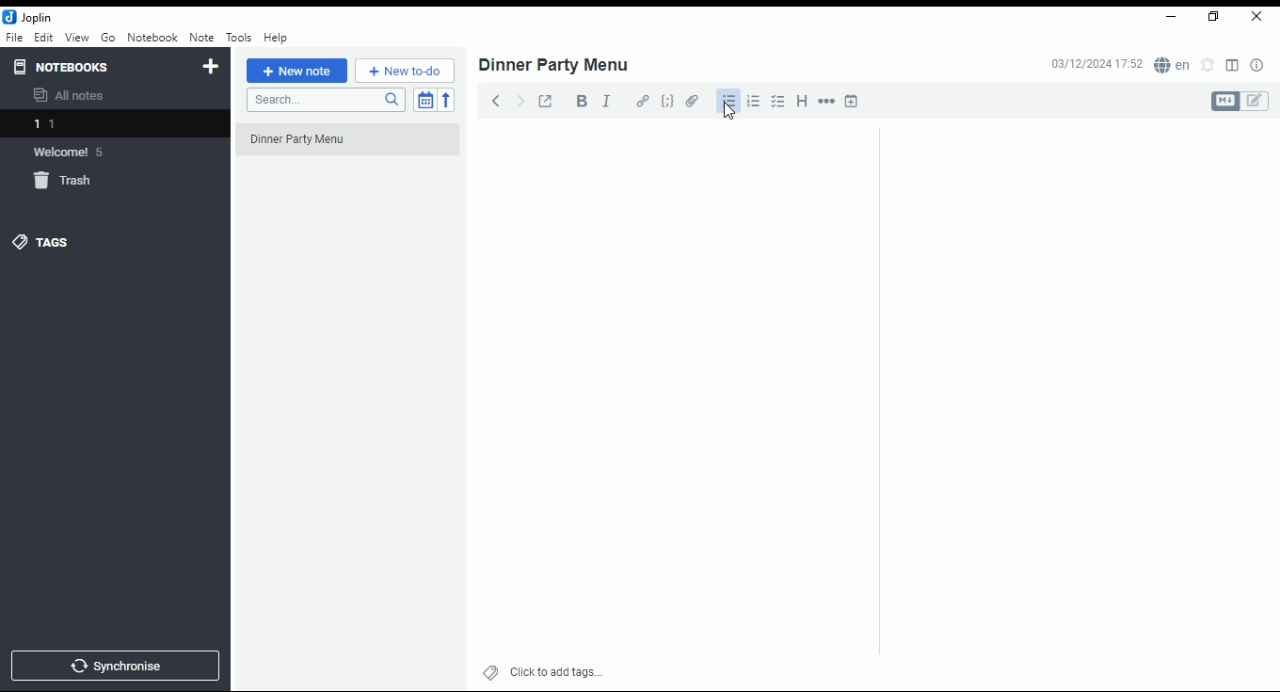 The width and height of the screenshot is (1280, 692). I want to click on minimize, so click(1172, 17).